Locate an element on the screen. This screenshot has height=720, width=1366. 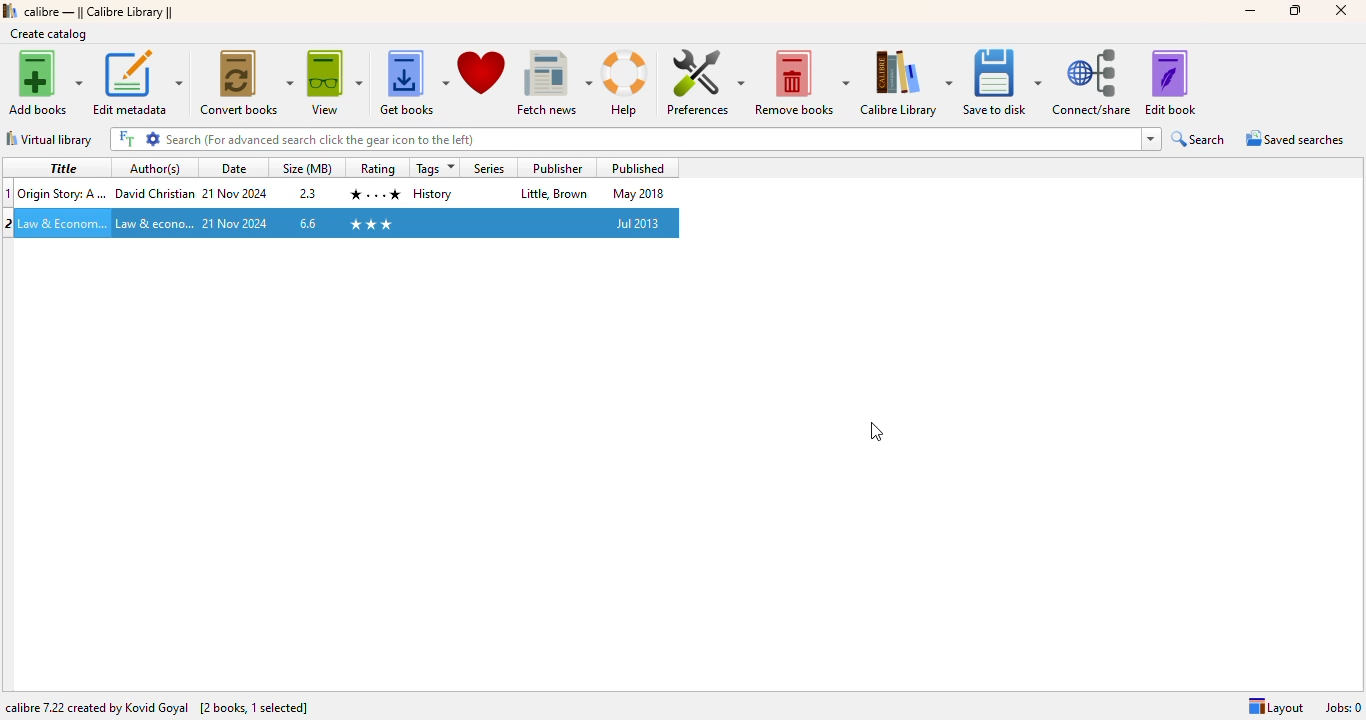
connect/share is located at coordinates (1094, 82).